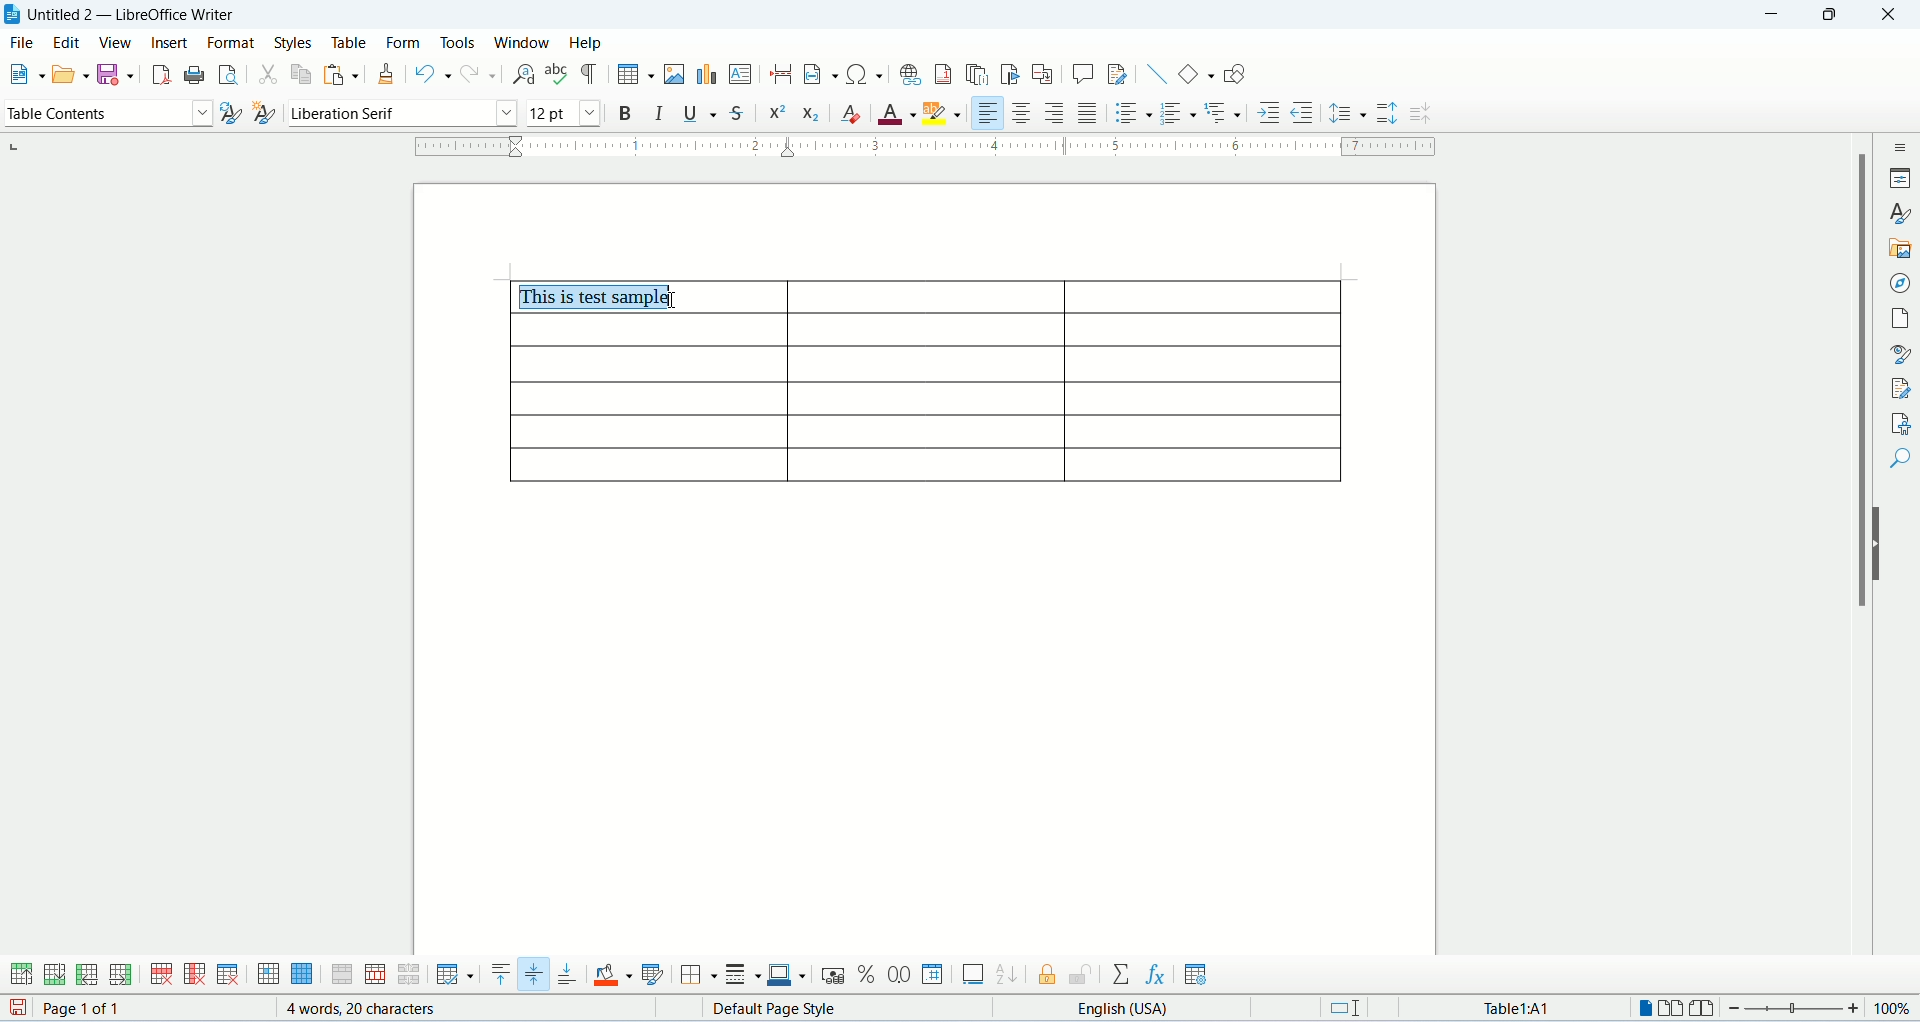 The width and height of the screenshot is (1920, 1022). Describe the element at coordinates (1902, 214) in the screenshot. I see `styles` at that location.